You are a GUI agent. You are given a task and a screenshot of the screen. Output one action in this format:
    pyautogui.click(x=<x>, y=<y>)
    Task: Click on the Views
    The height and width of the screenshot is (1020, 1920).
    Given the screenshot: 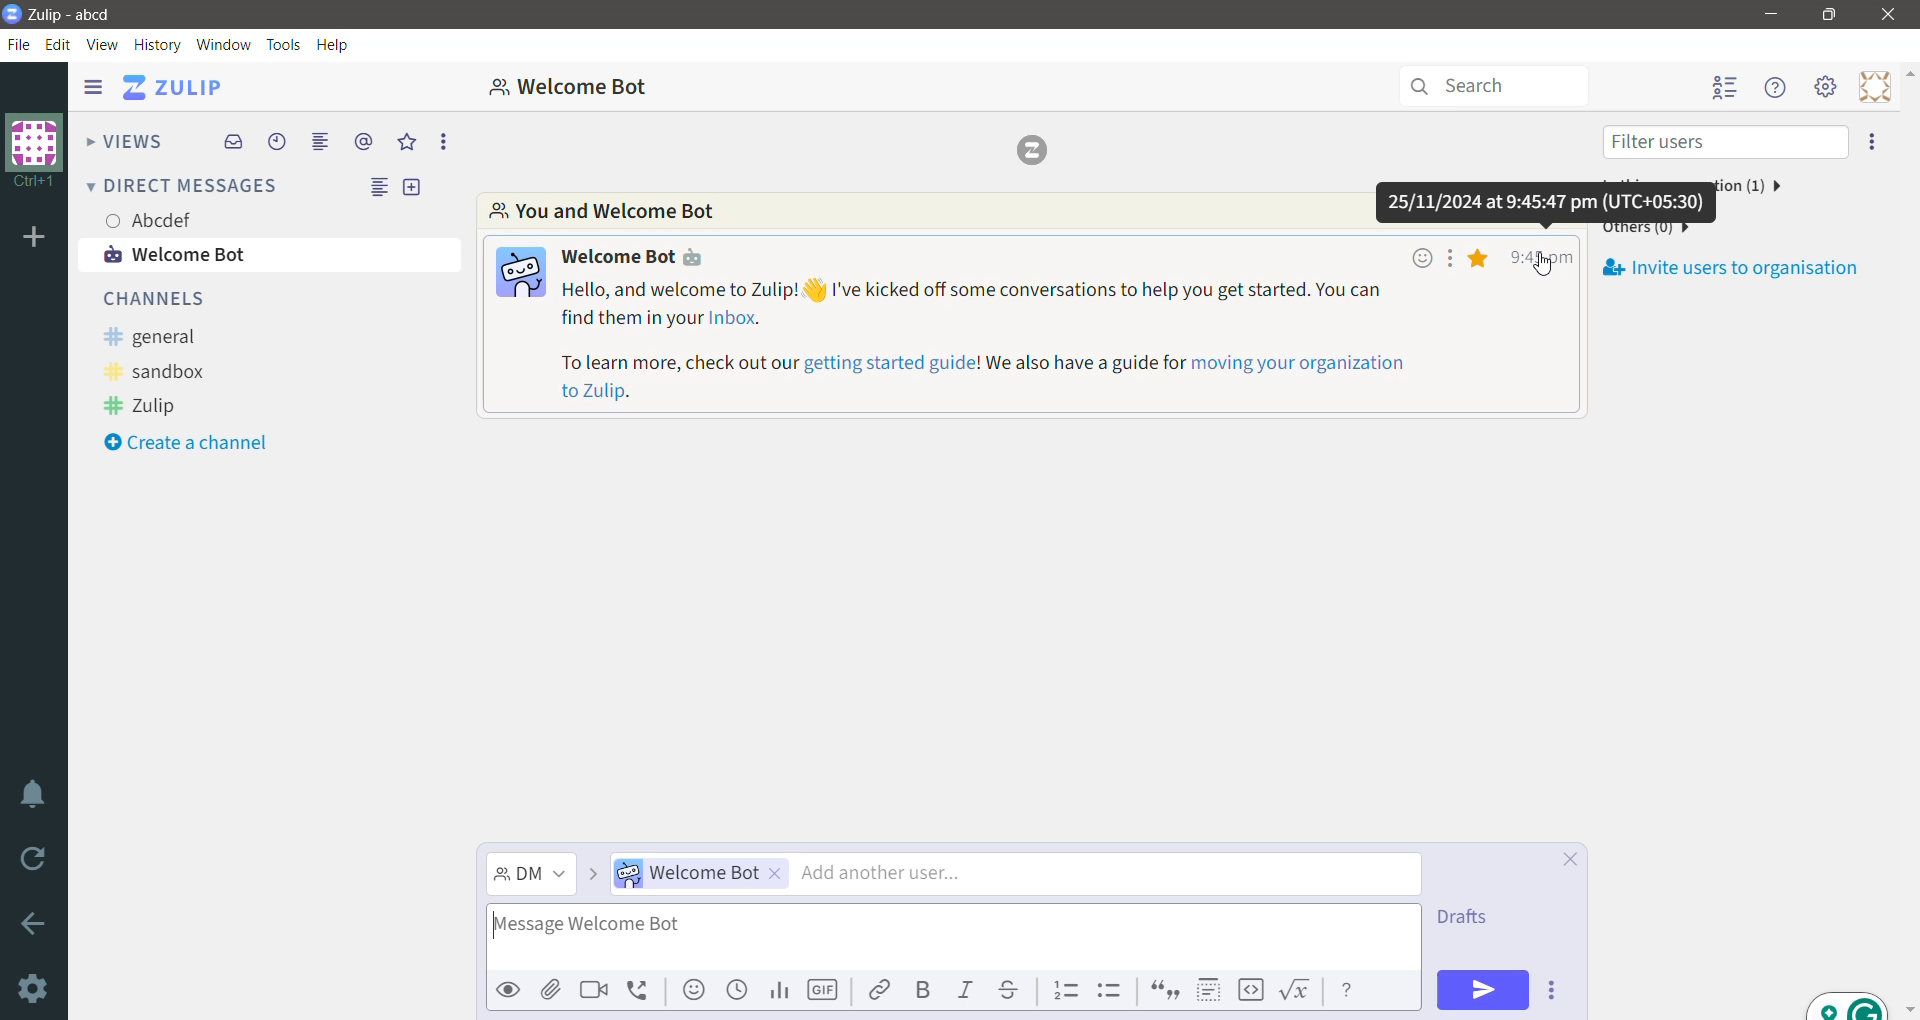 What is the action you would take?
    pyautogui.click(x=124, y=141)
    